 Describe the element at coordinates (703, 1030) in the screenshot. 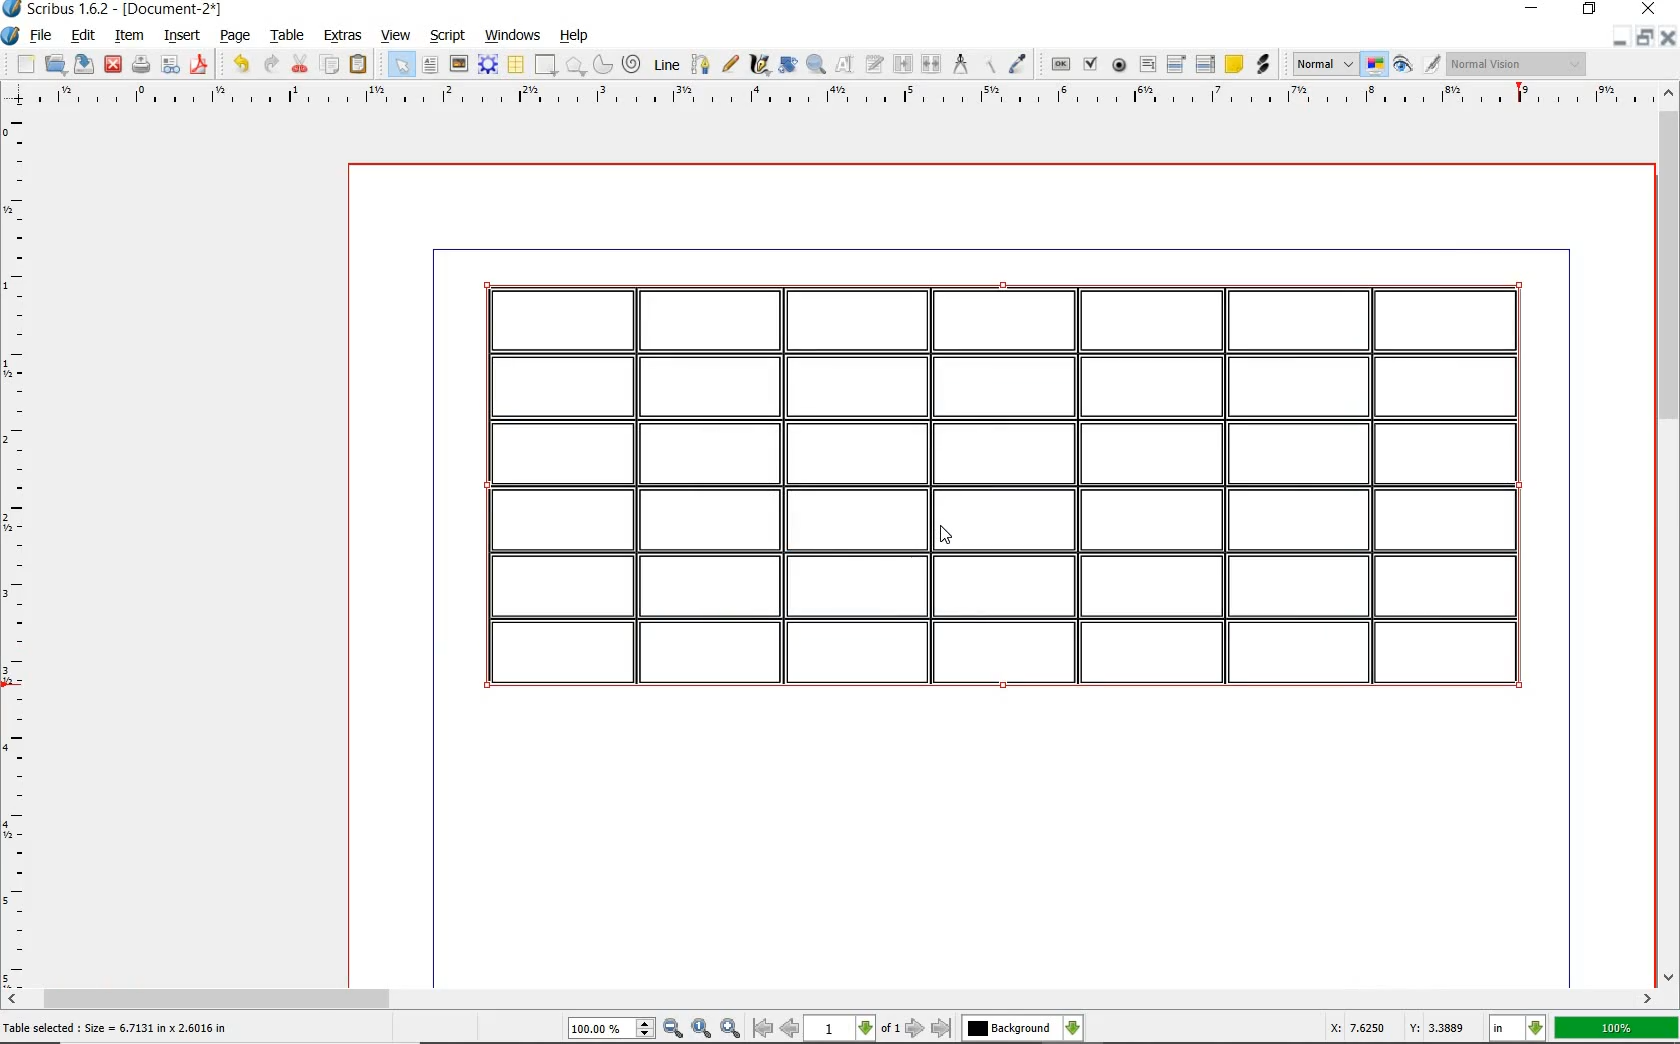

I see `zoom to` at that location.